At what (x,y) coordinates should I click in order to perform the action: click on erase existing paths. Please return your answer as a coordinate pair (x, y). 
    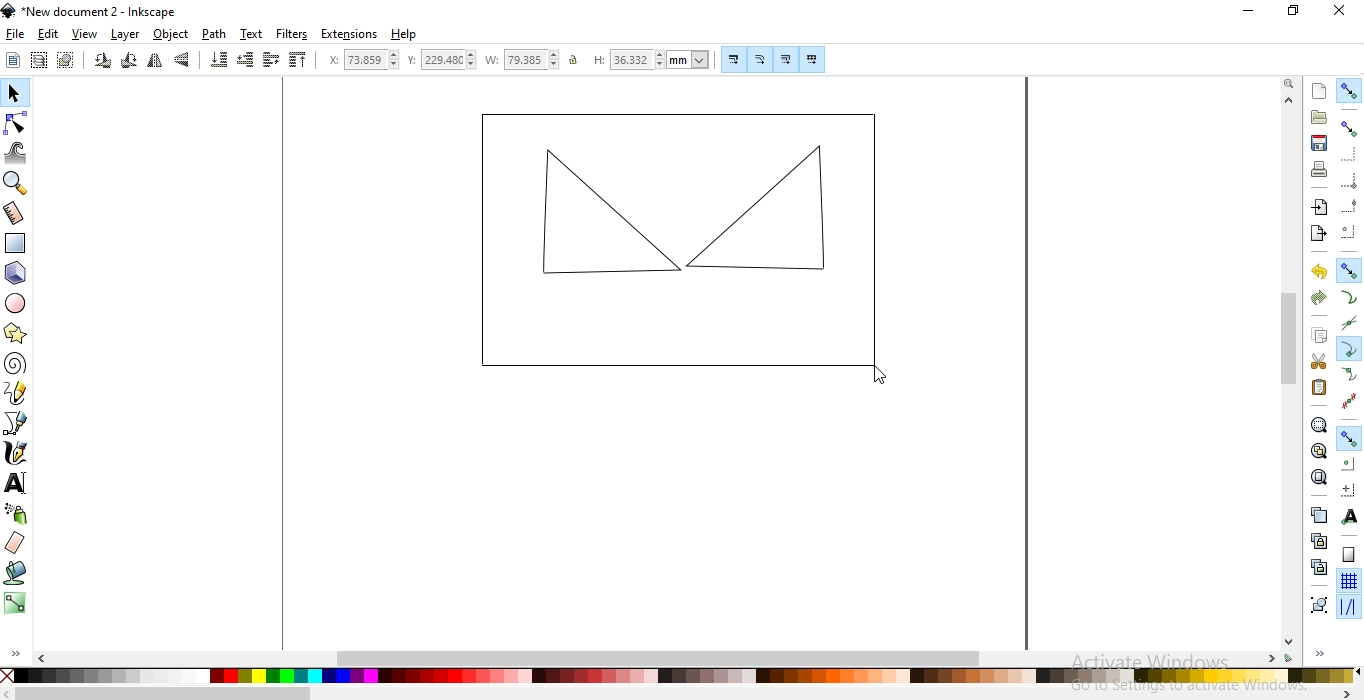
    Looking at the image, I should click on (17, 543).